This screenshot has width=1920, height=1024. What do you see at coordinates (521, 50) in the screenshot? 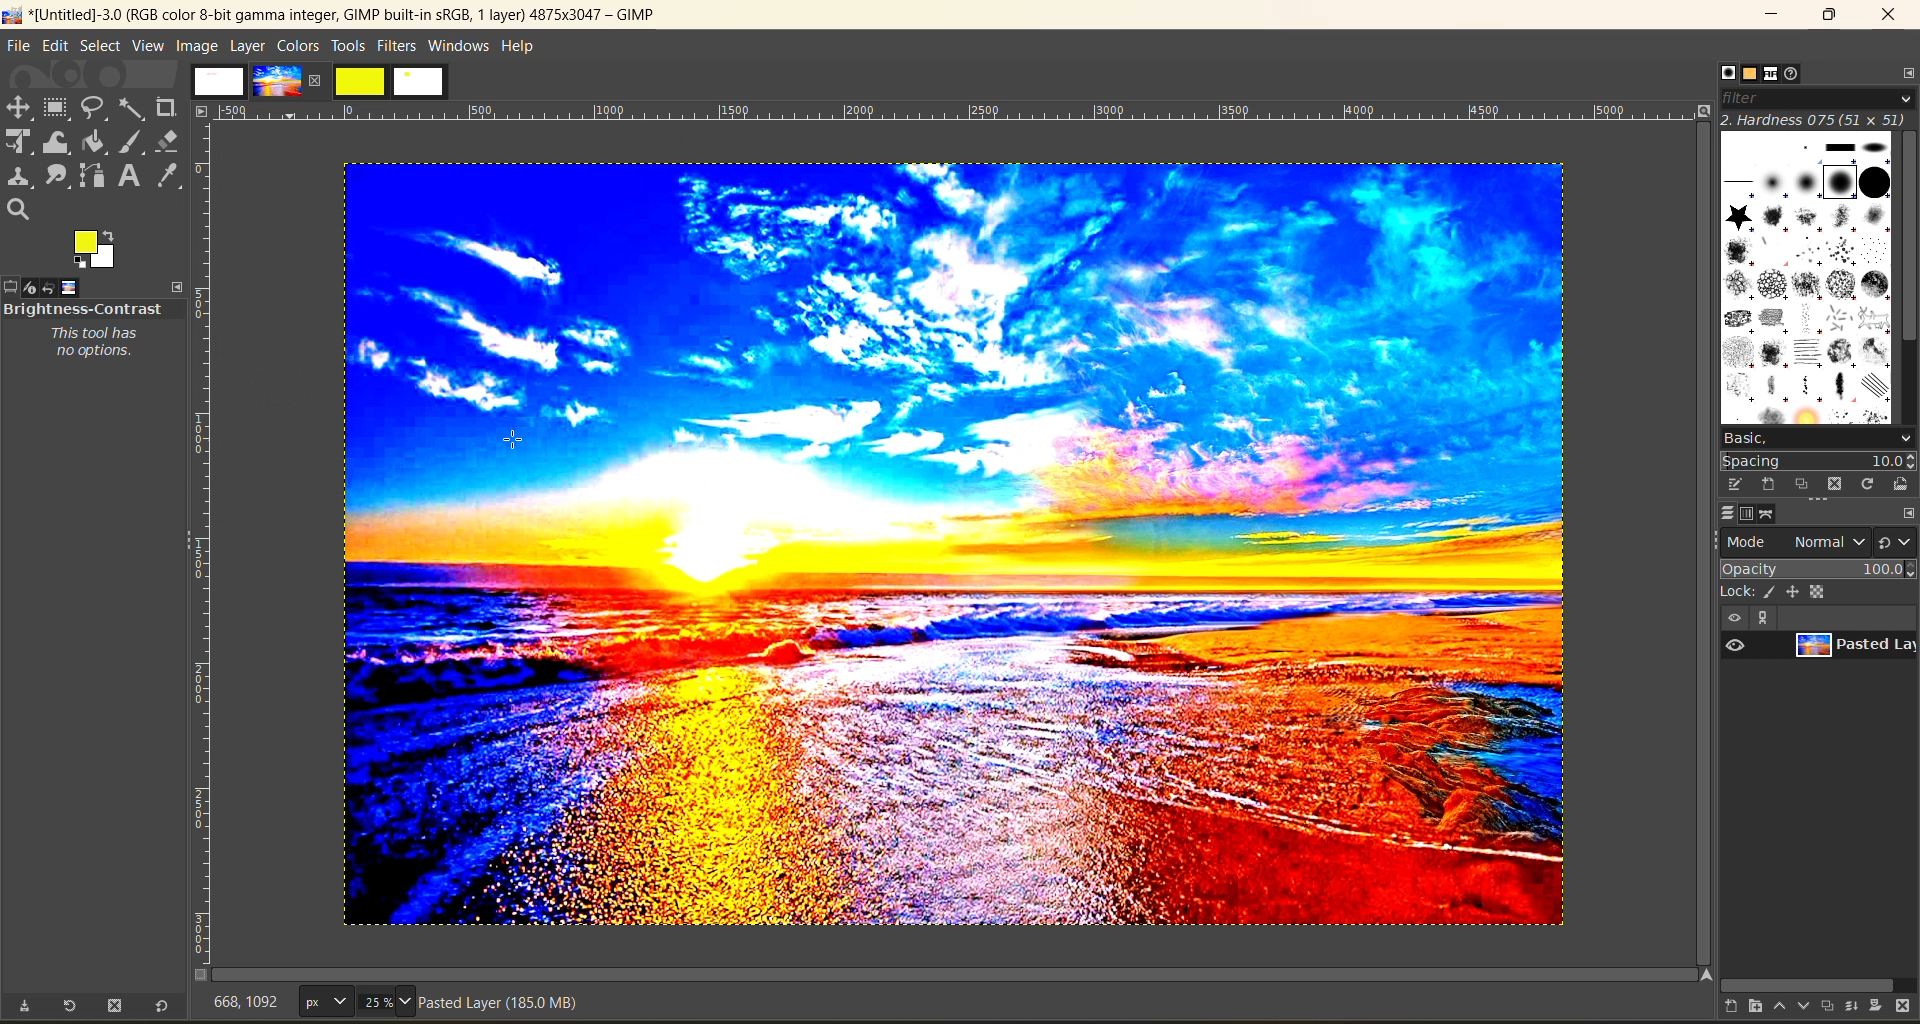
I see `help` at bounding box center [521, 50].